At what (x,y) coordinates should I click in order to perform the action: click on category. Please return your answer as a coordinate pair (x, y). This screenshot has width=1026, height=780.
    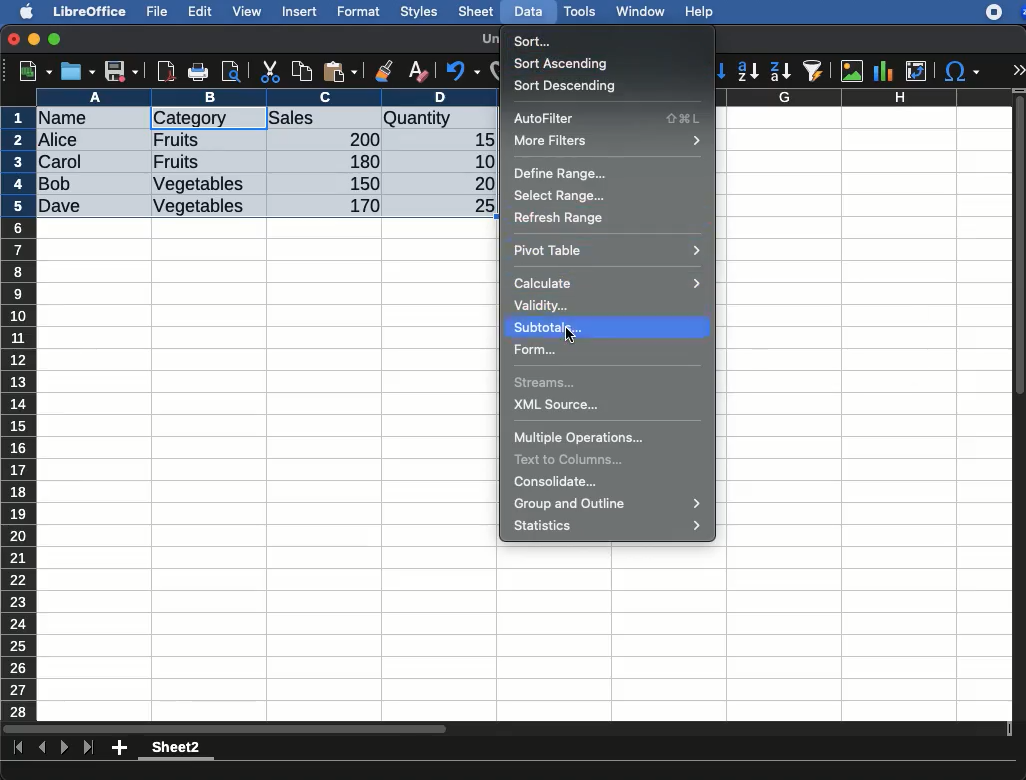
    Looking at the image, I should click on (206, 119).